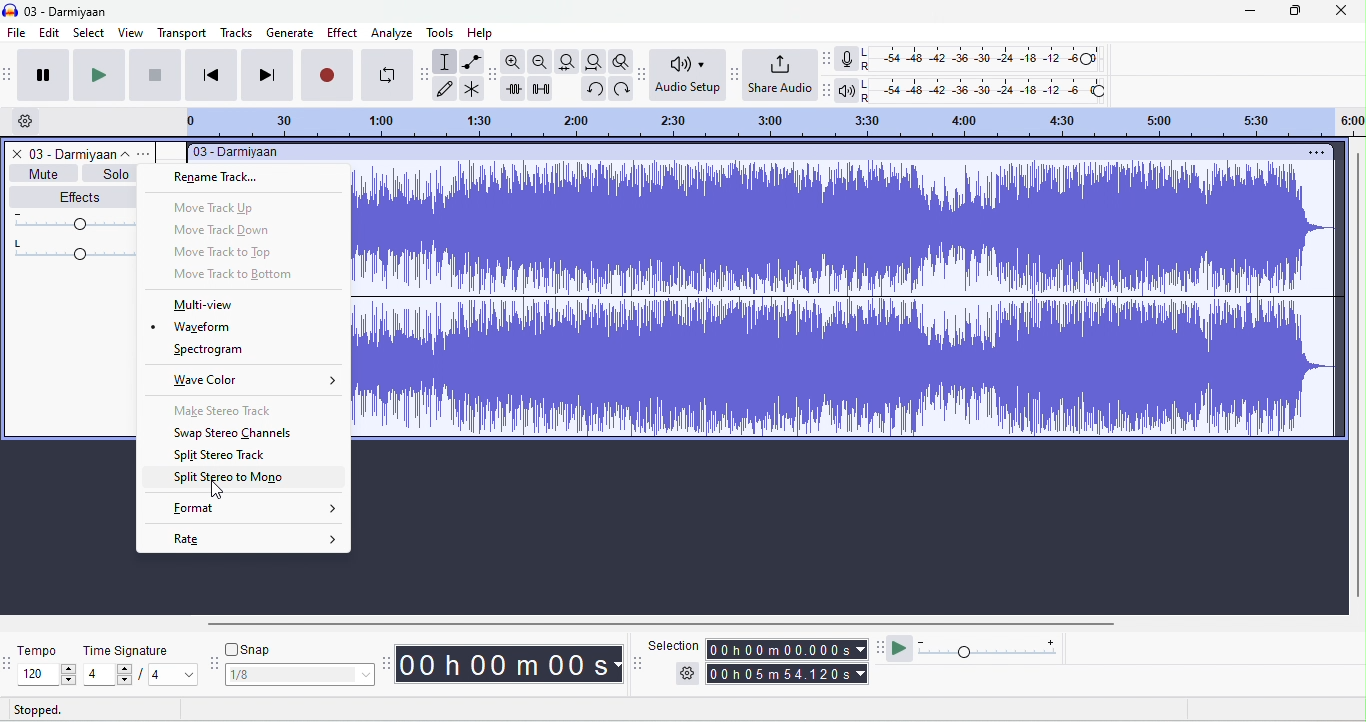 The image size is (1366, 722). I want to click on selection time, so click(788, 647).